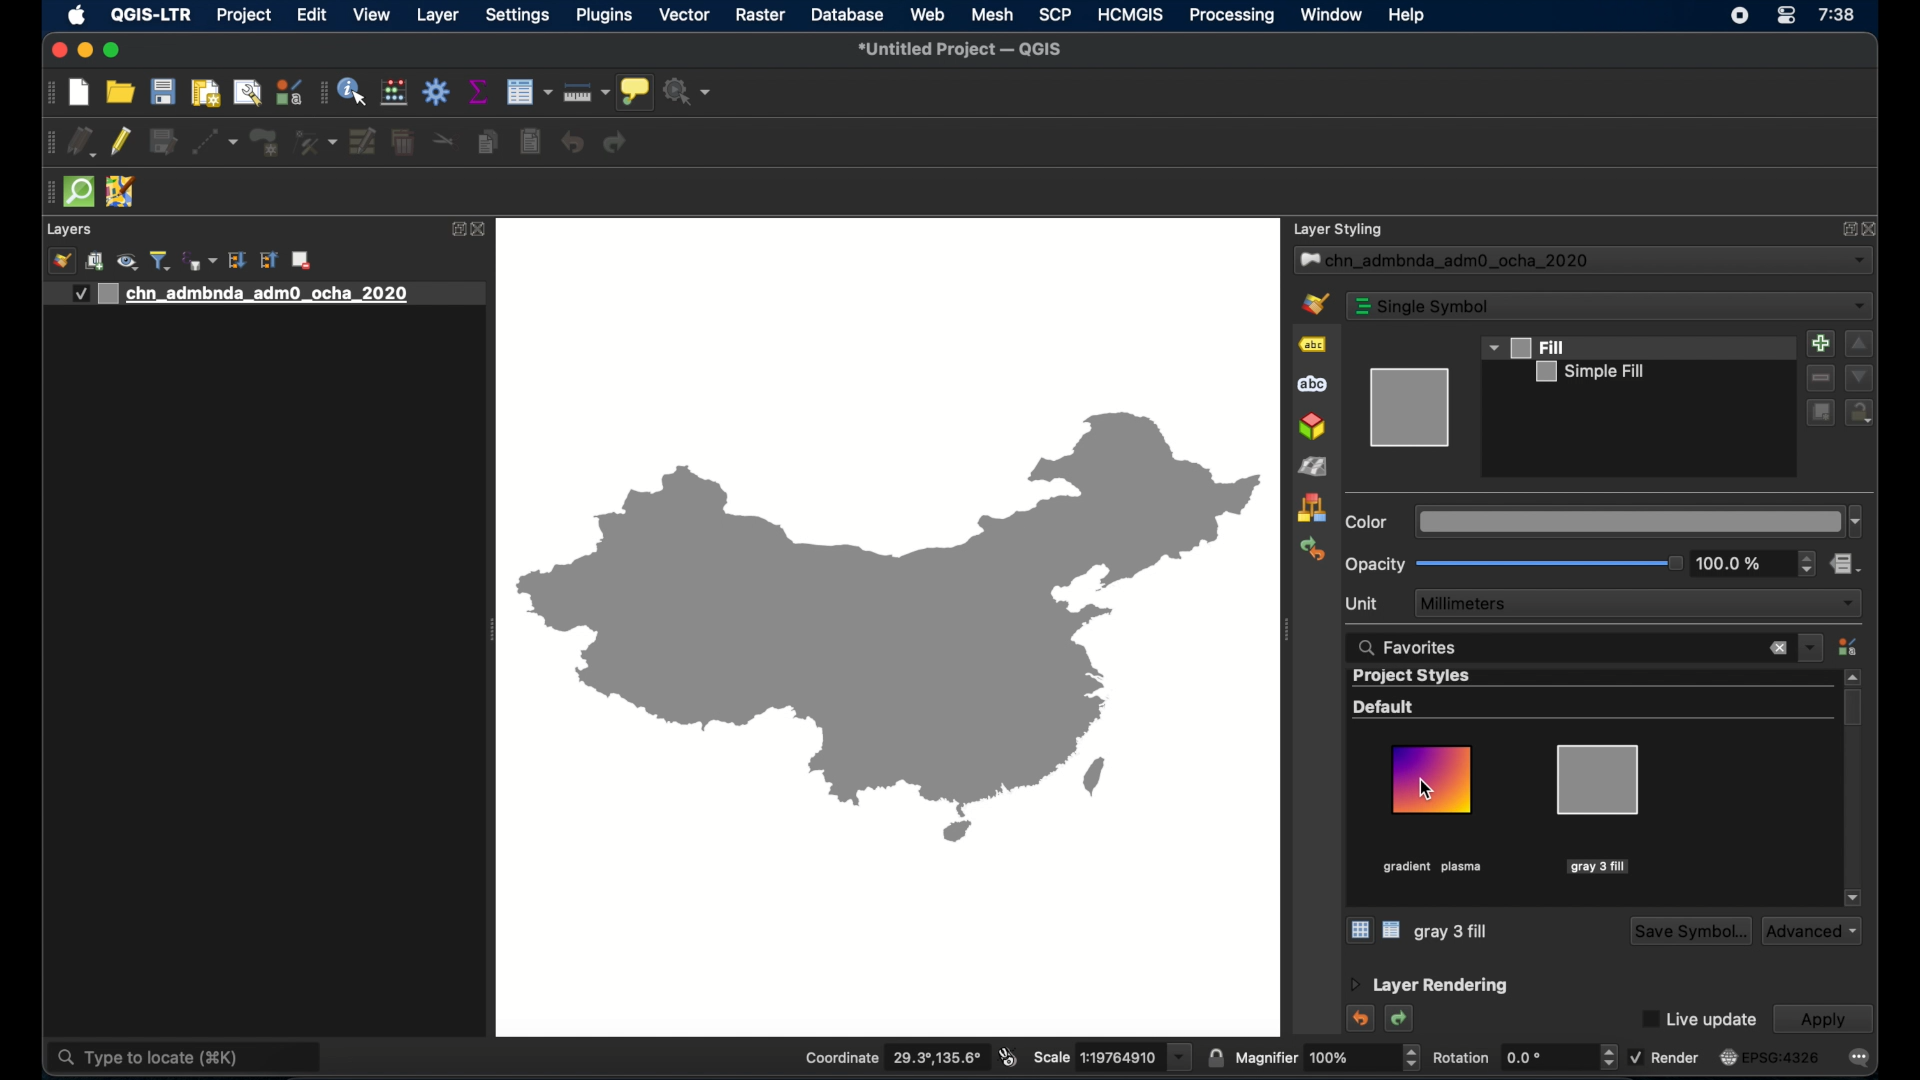  Describe the element at coordinates (1428, 986) in the screenshot. I see `layer rendering` at that location.